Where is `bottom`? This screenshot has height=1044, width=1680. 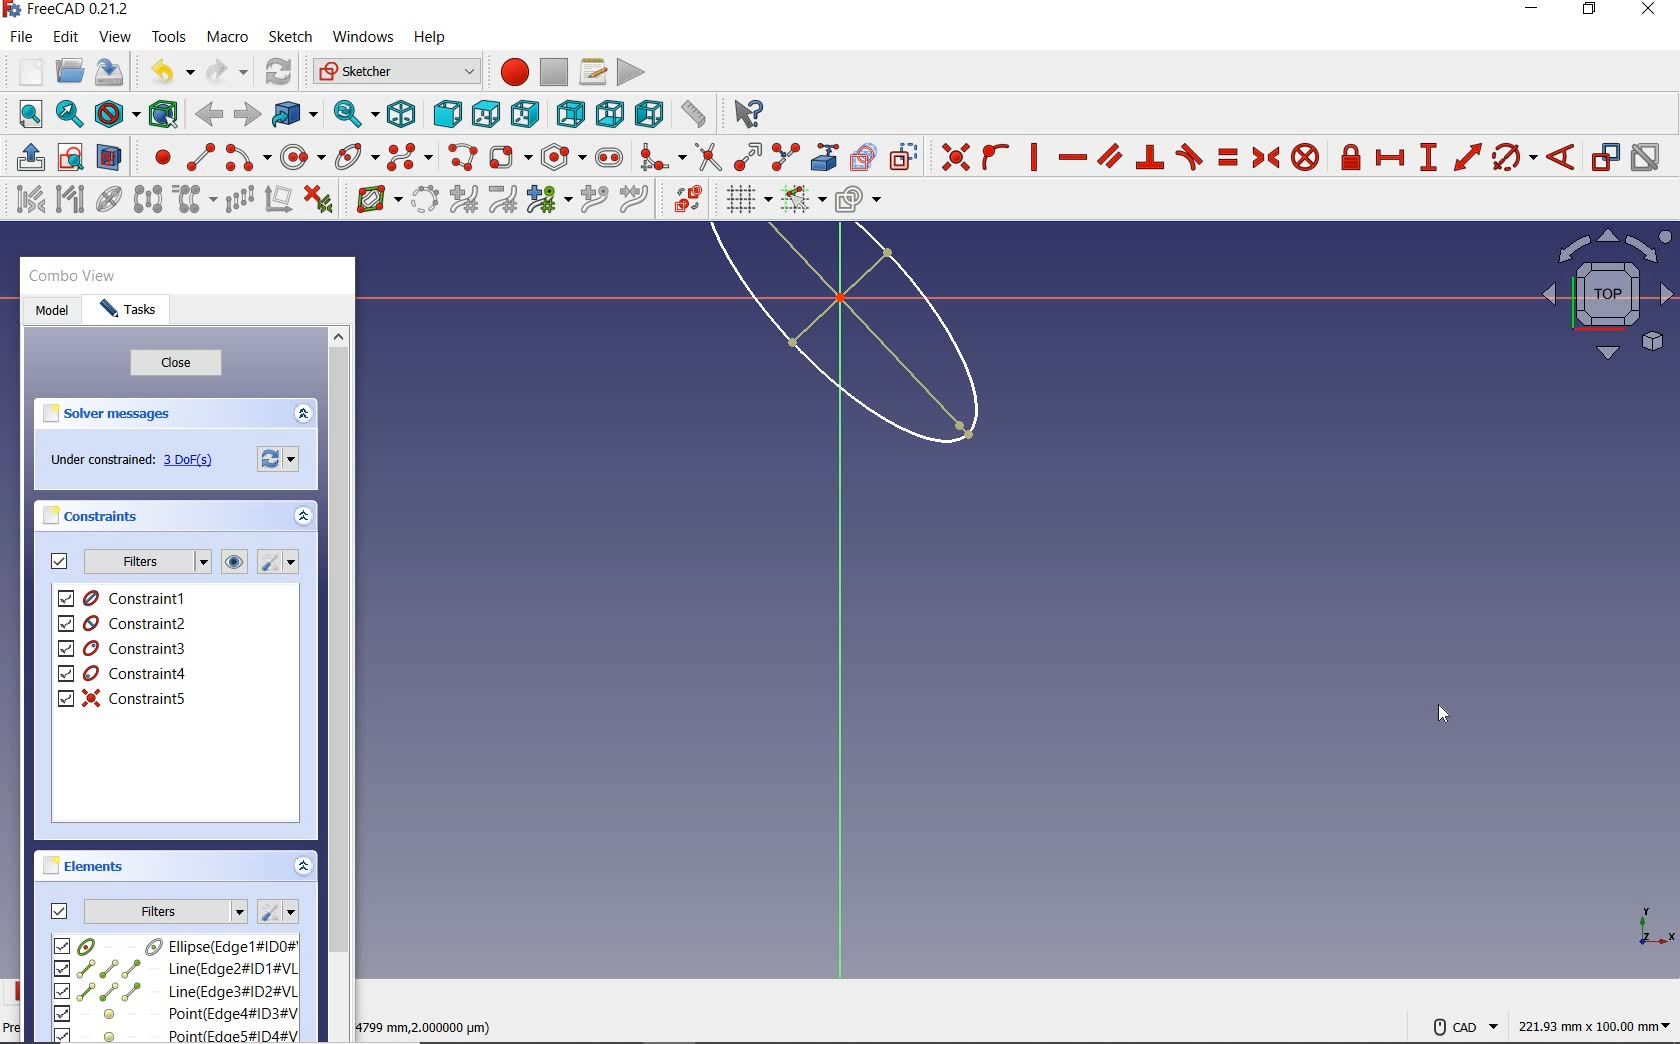
bottom is located at coordinates (610, 111).